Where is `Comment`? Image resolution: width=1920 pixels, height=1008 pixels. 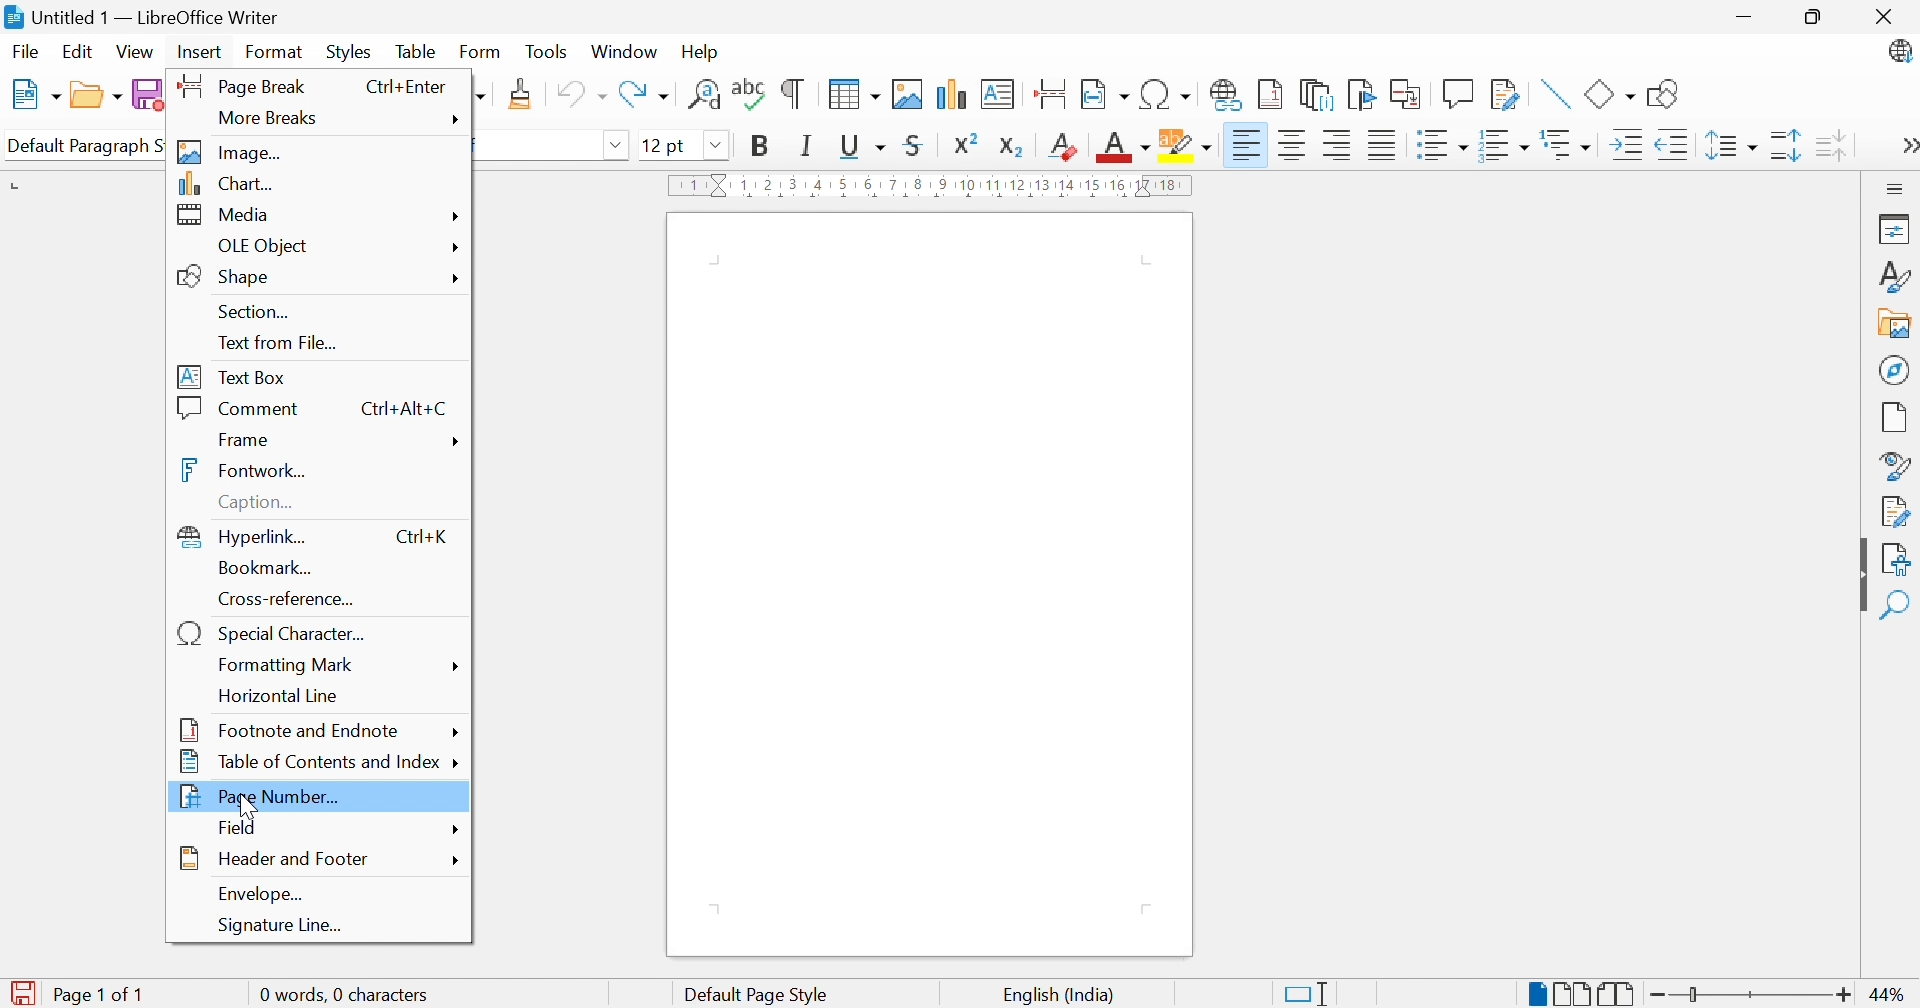 Comment is located at coordinates (241, 408).